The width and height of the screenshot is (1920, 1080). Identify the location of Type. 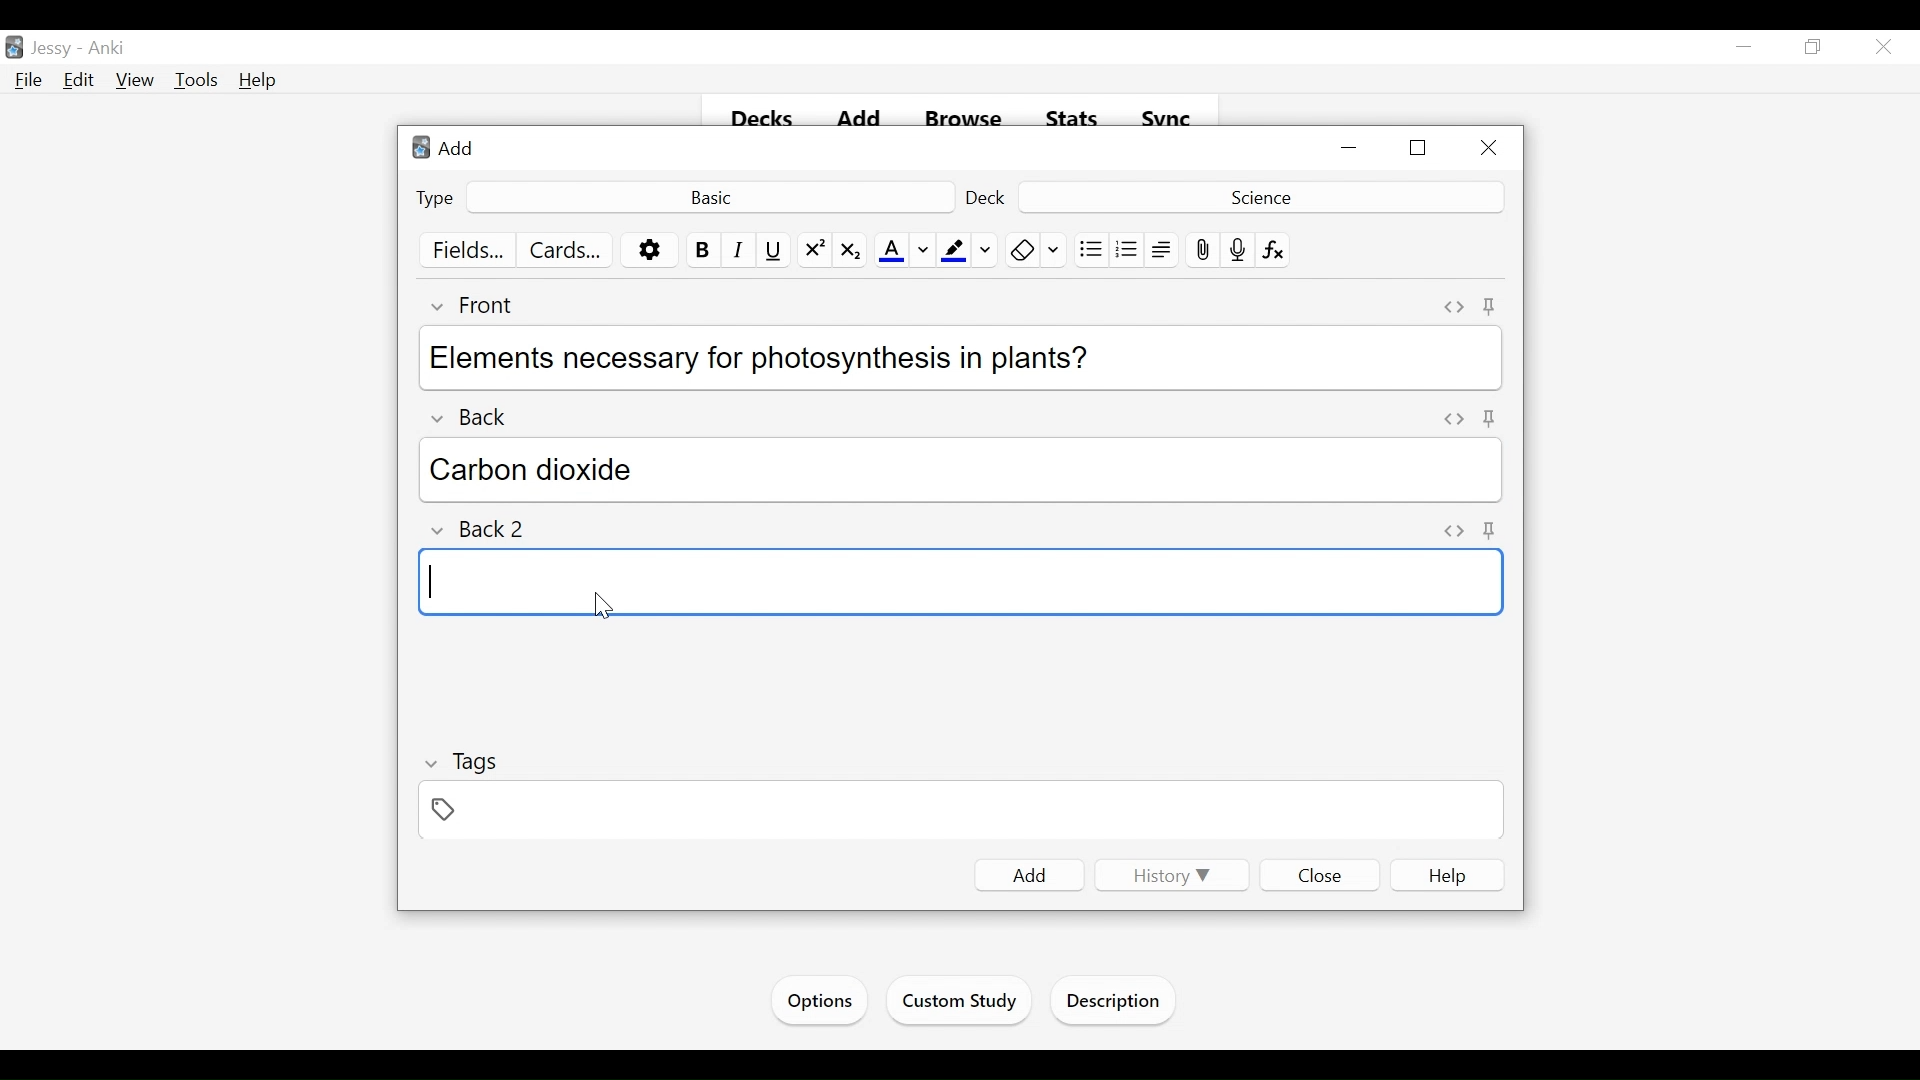
(436, 197).